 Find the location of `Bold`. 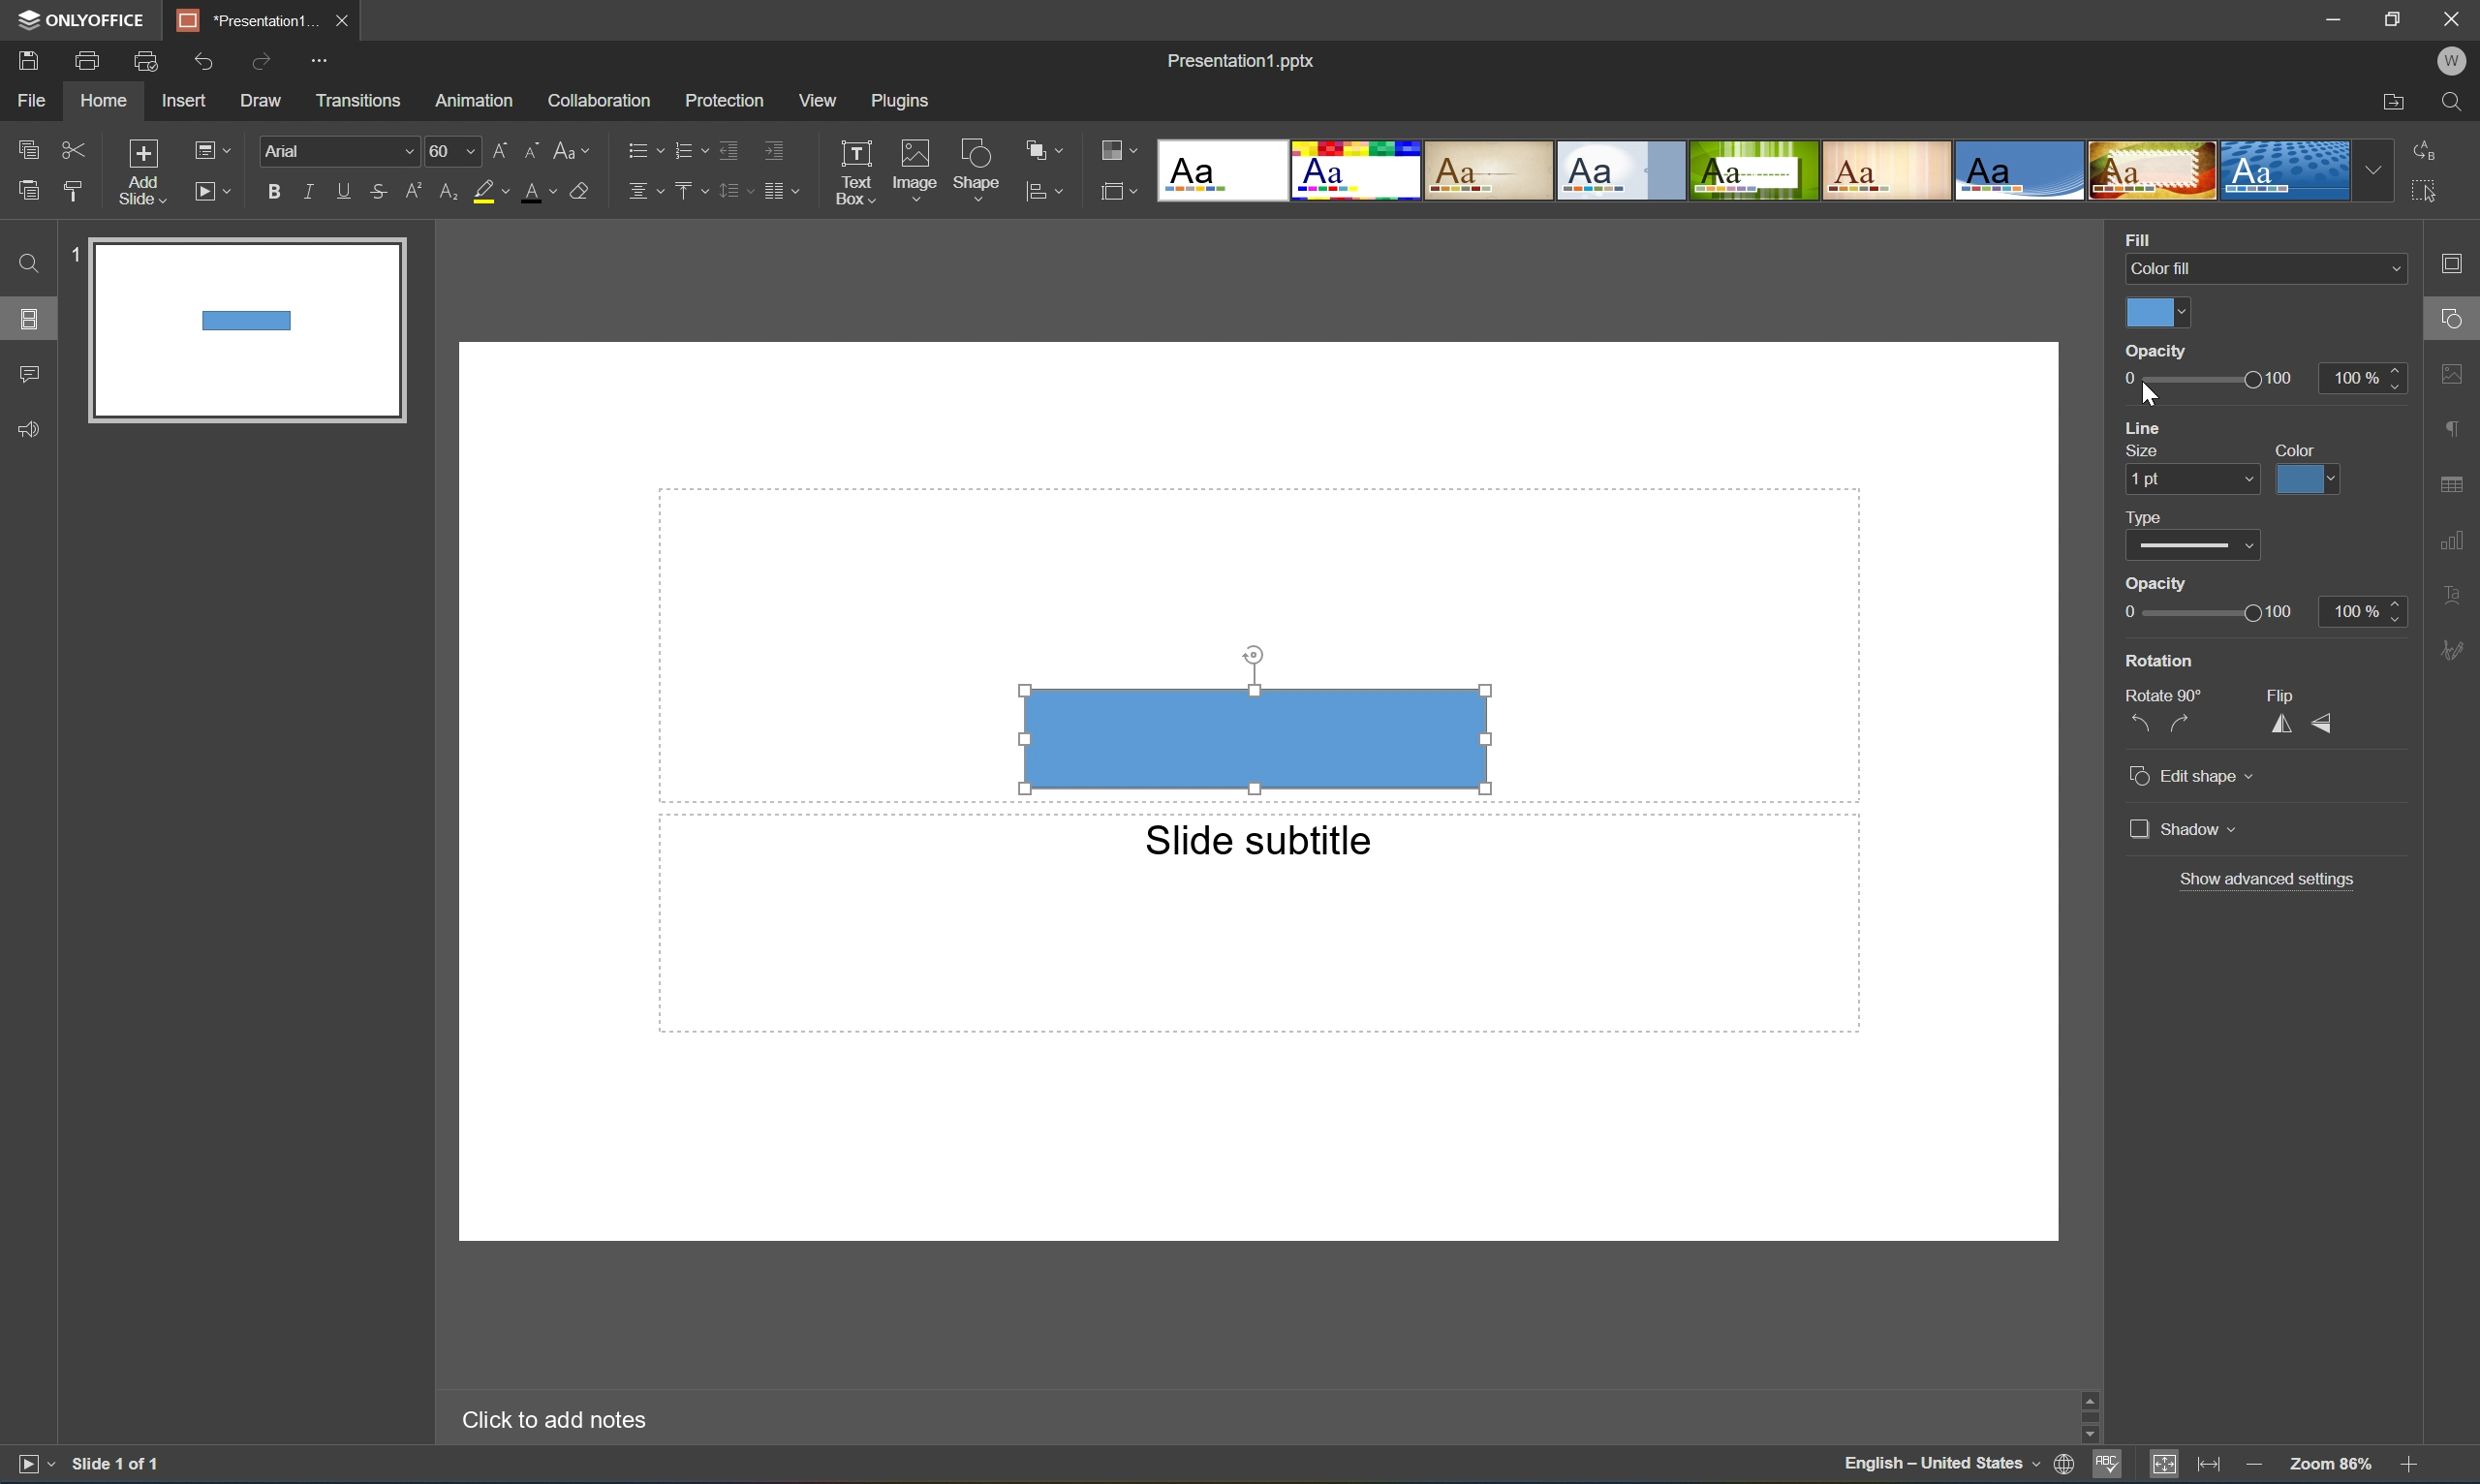

Bold is located at coordinates (271, 190).